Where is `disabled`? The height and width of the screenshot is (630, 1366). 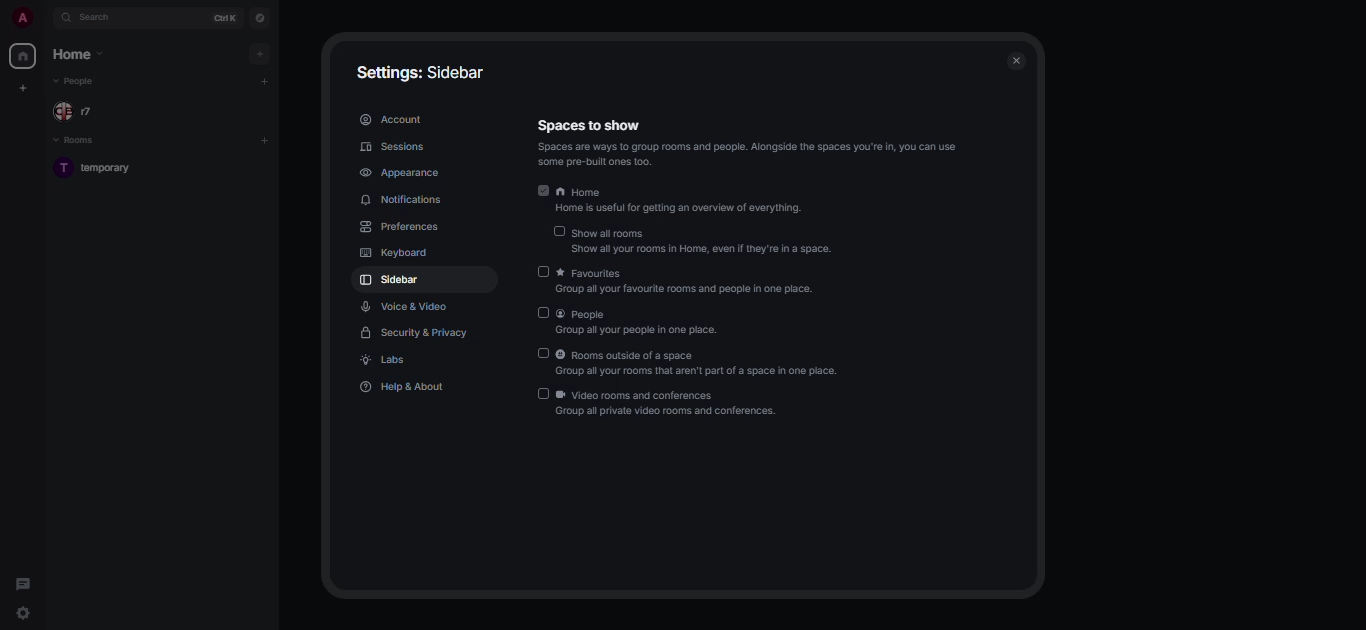 disabled is located at coordinates (558, 232).